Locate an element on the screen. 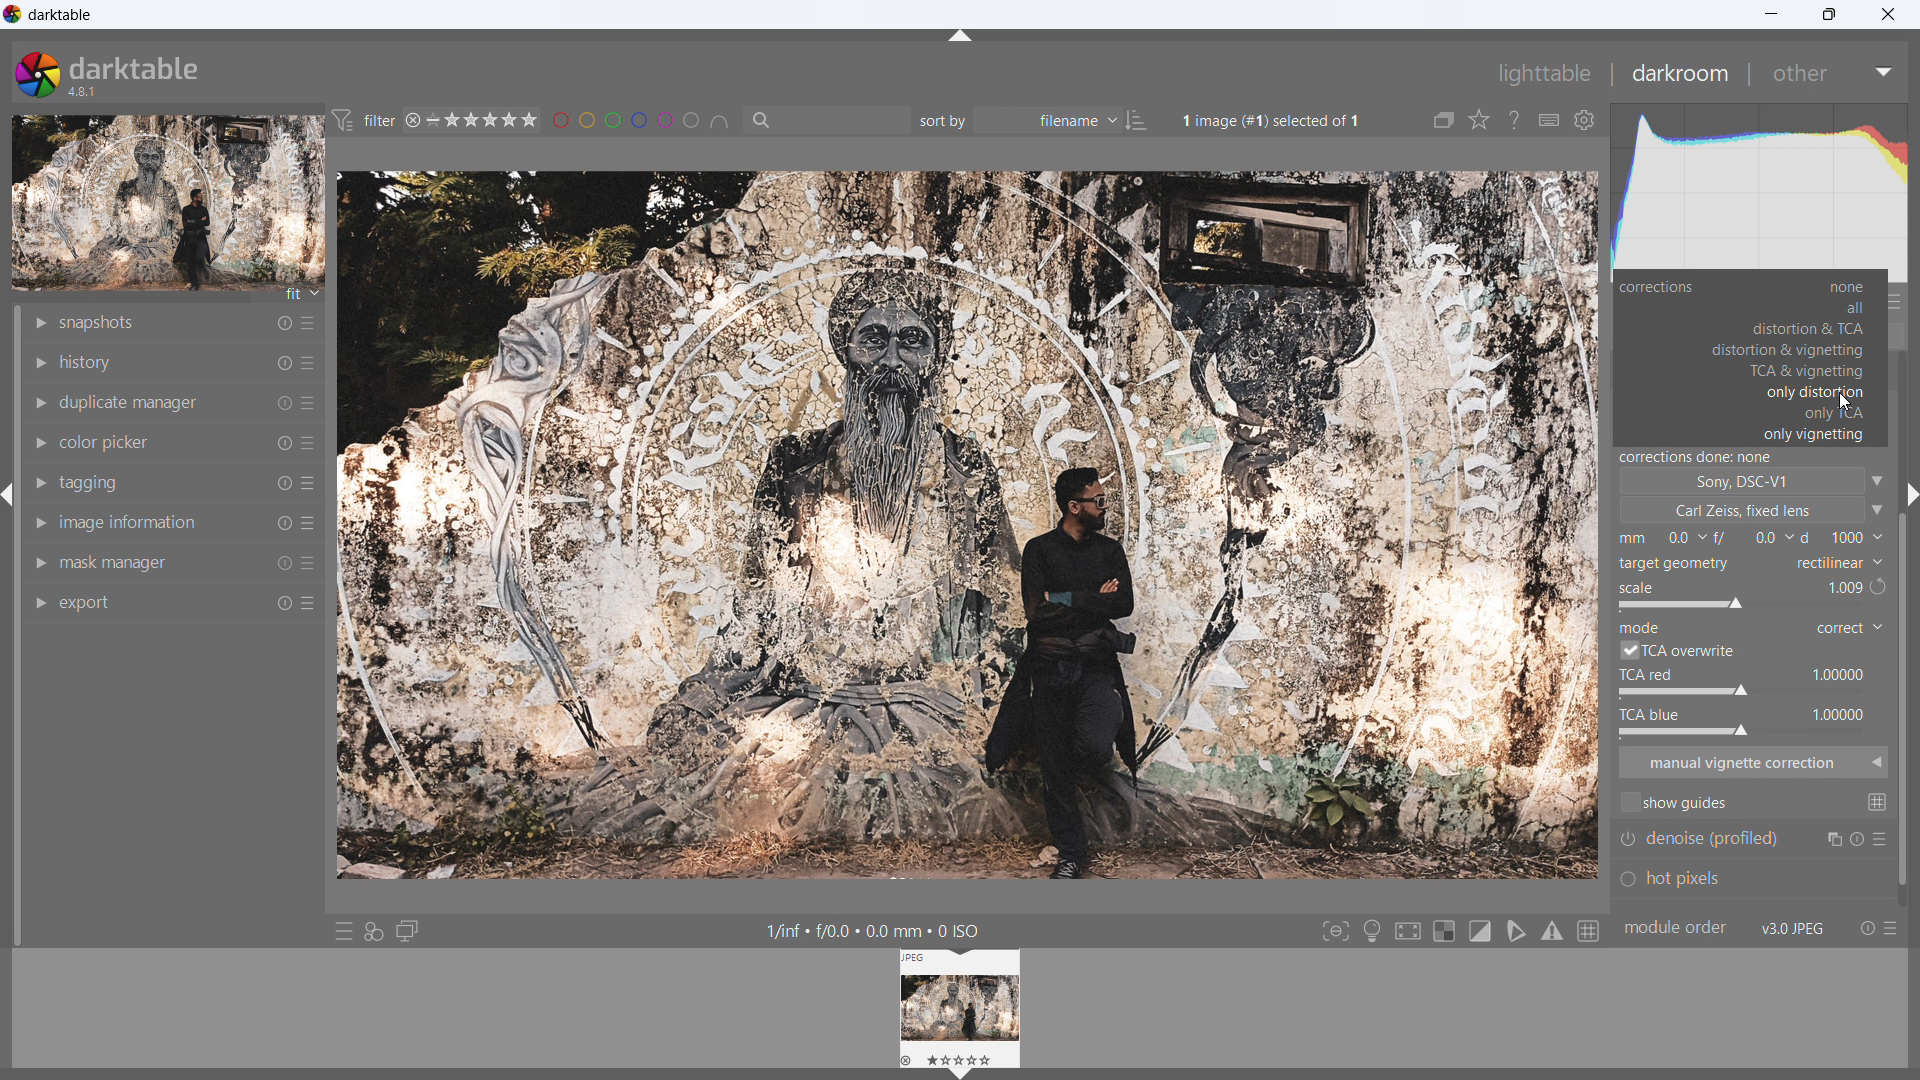 The width and height of the screenshot is (1920, 1080). show guides is located at coordinates (1675, 804).